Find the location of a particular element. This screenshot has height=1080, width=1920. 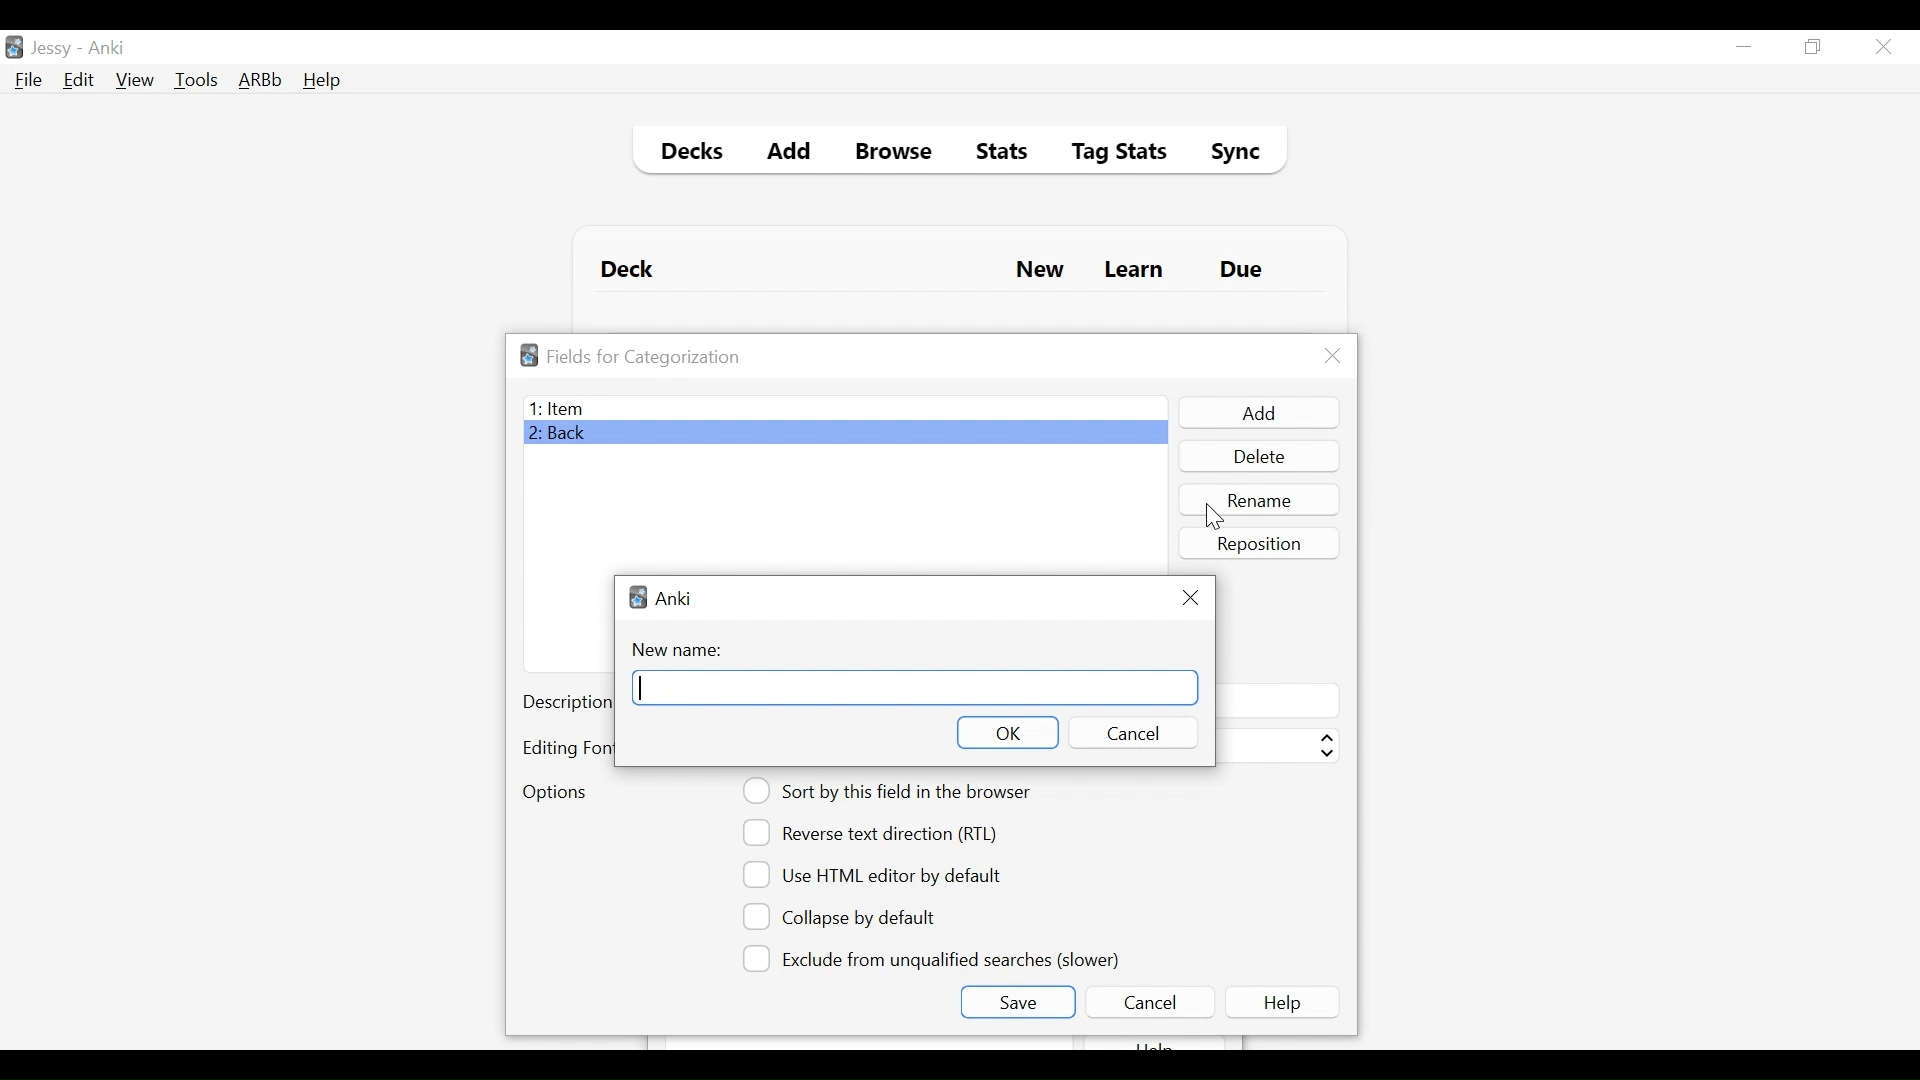

Cancel is located at coordinates (1130, 733).